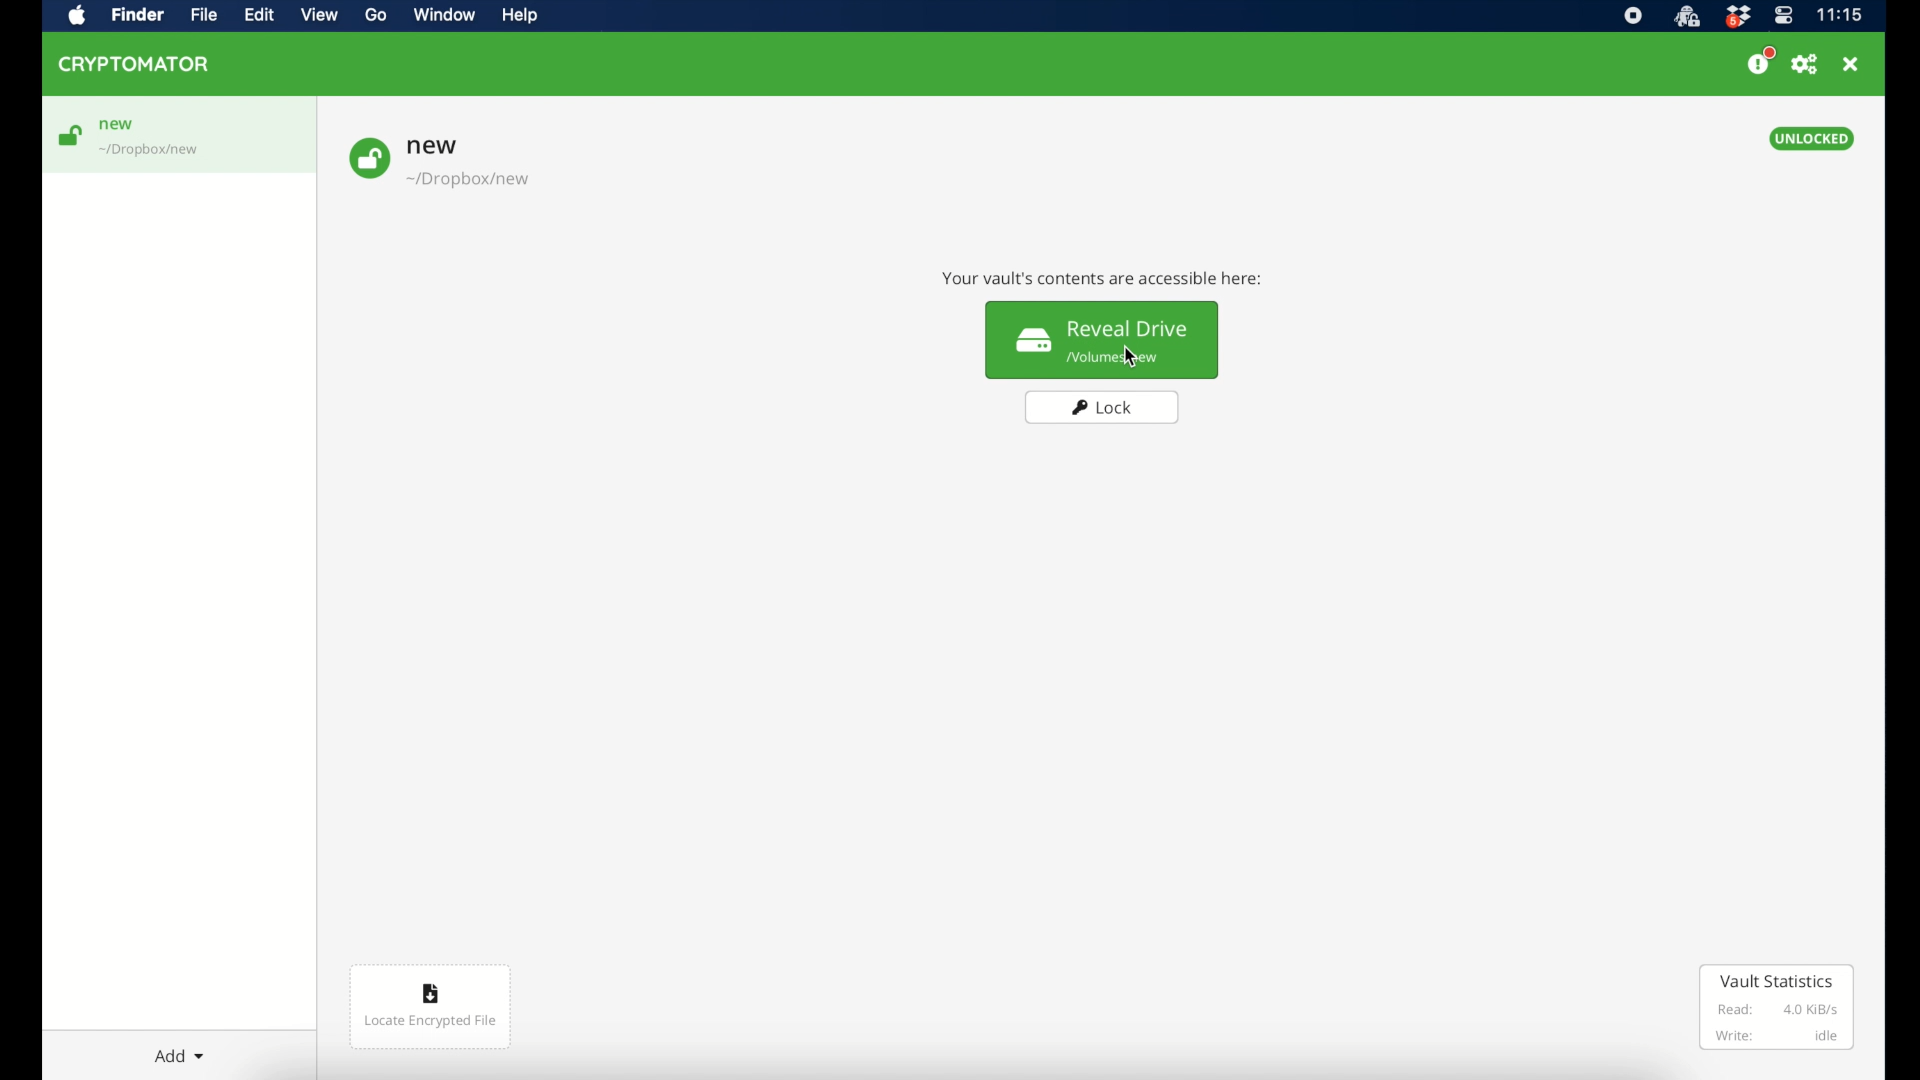  Describe the element at coordinates (519, 15) in the screenshot. I see `help` at that location.